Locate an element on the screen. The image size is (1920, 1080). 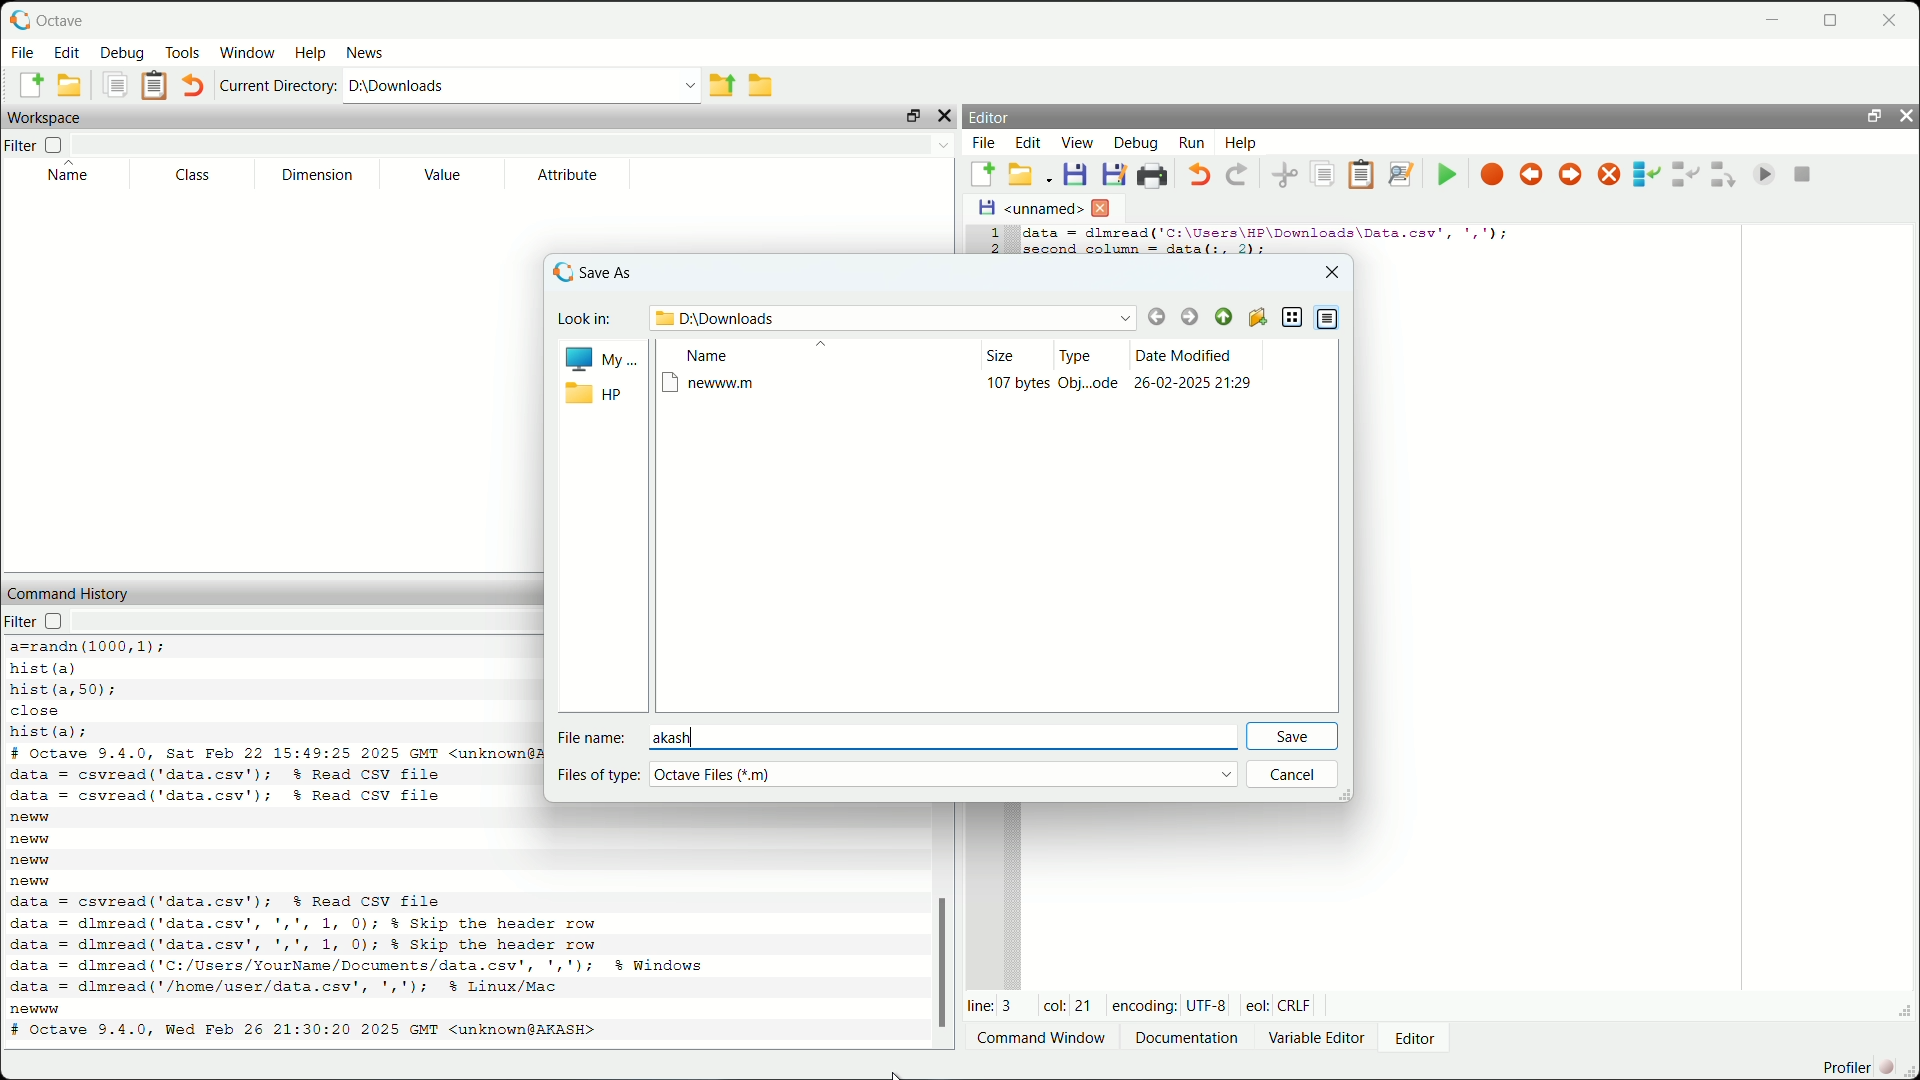
octave version and date is located at coordinates (270, 751).